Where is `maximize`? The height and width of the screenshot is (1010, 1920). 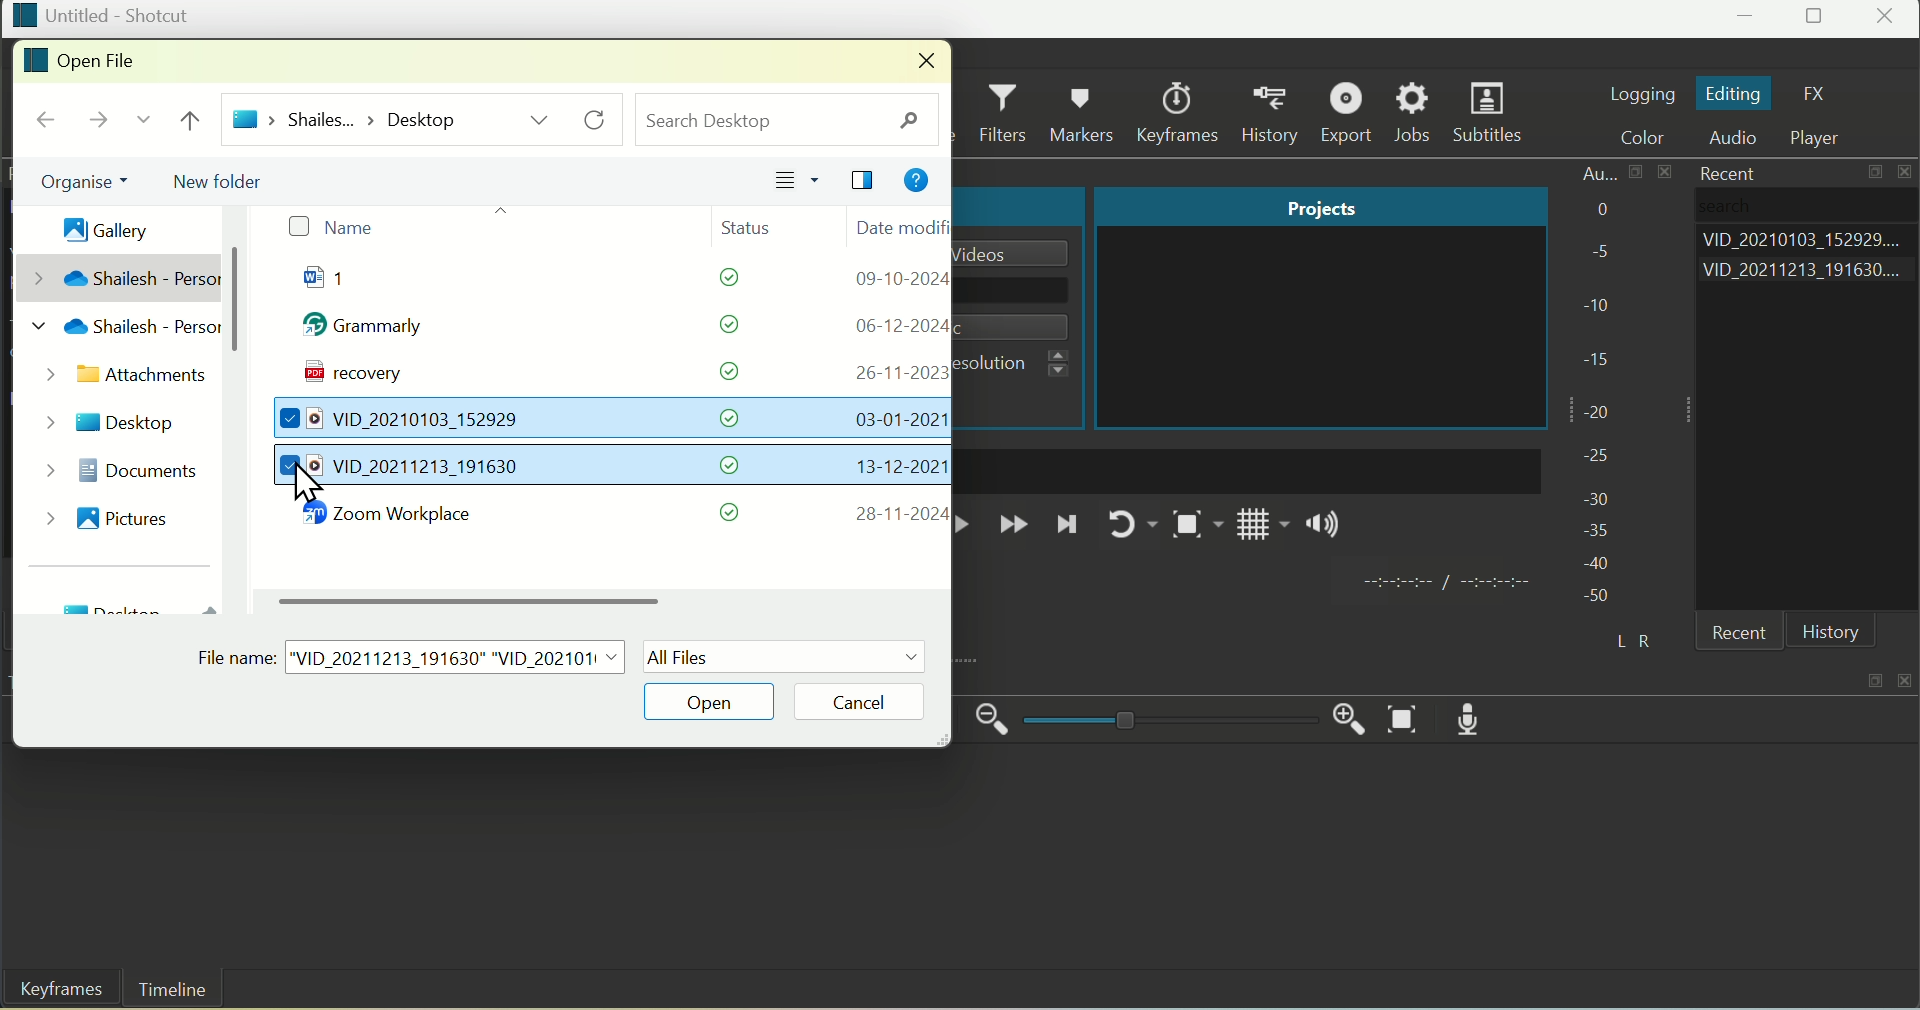 maximize is located at coordinates (1877, 175).